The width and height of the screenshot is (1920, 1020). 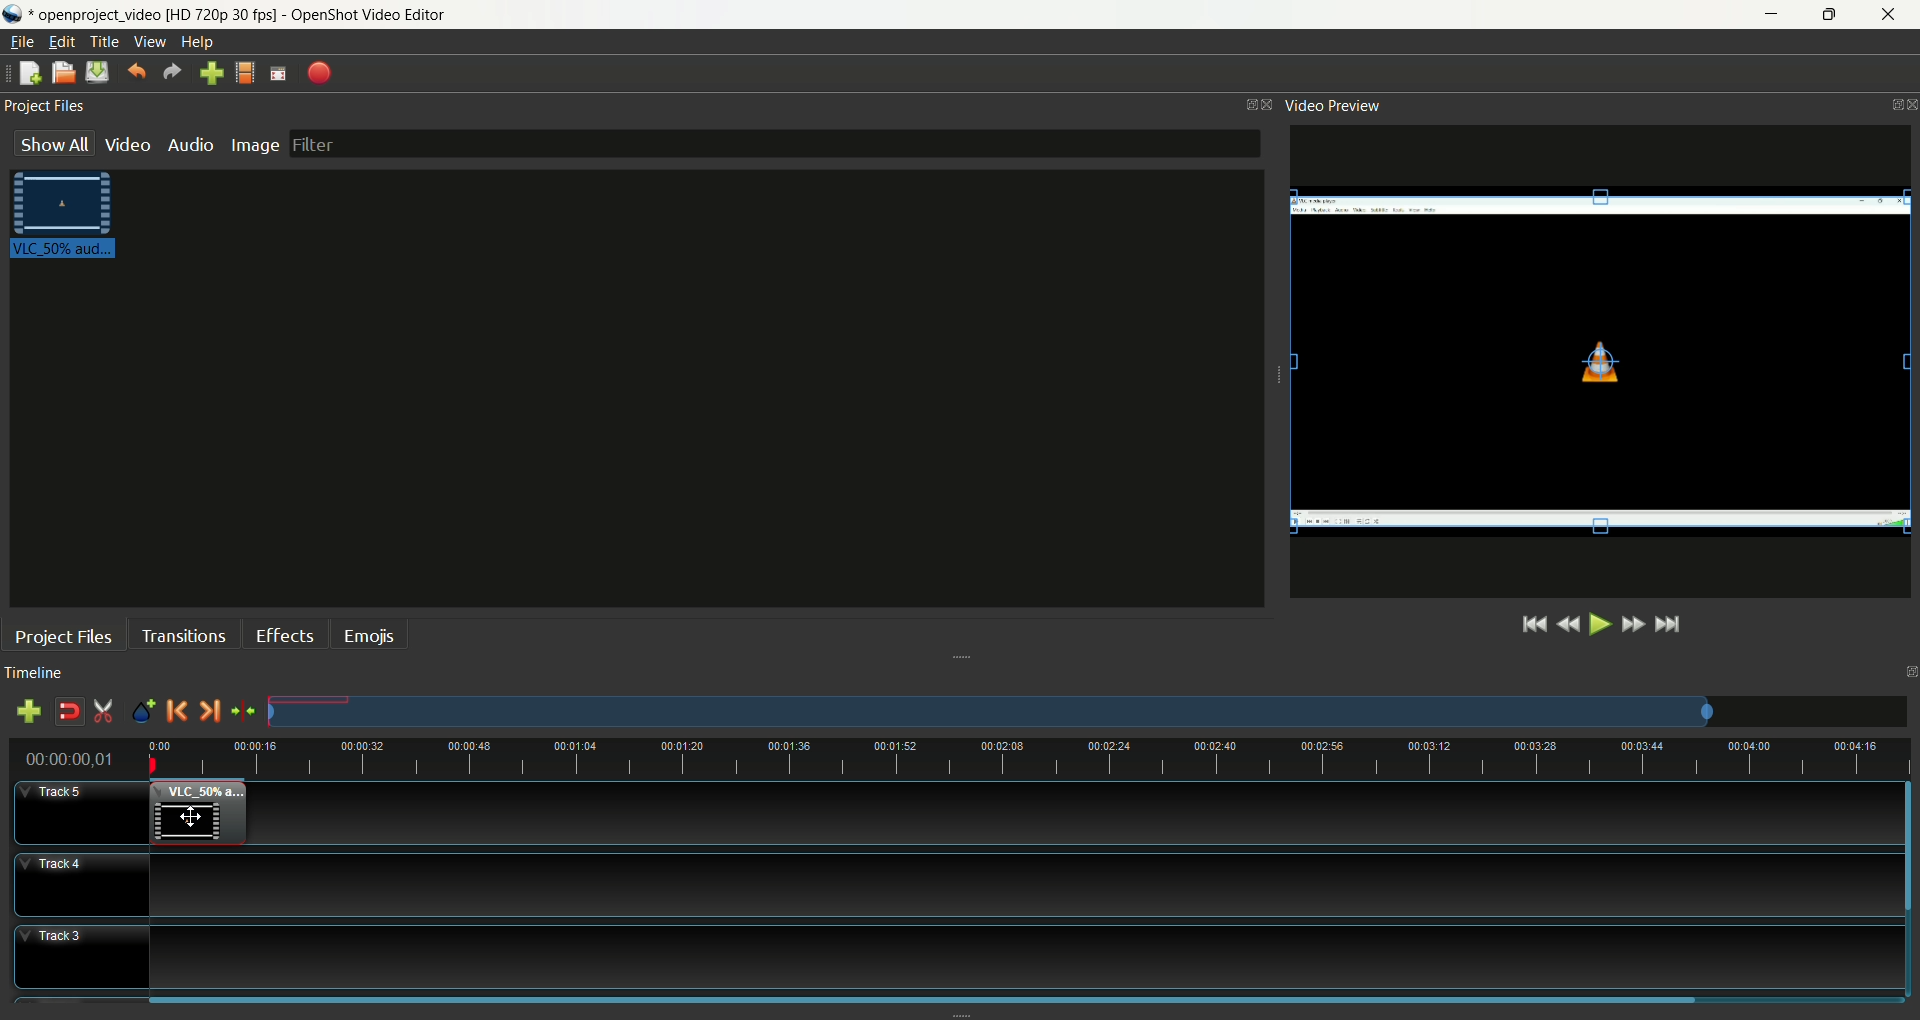 What do you see at coordinates (128, 145) in the screenshot?
I see `video` at bounding box center [128, 145].